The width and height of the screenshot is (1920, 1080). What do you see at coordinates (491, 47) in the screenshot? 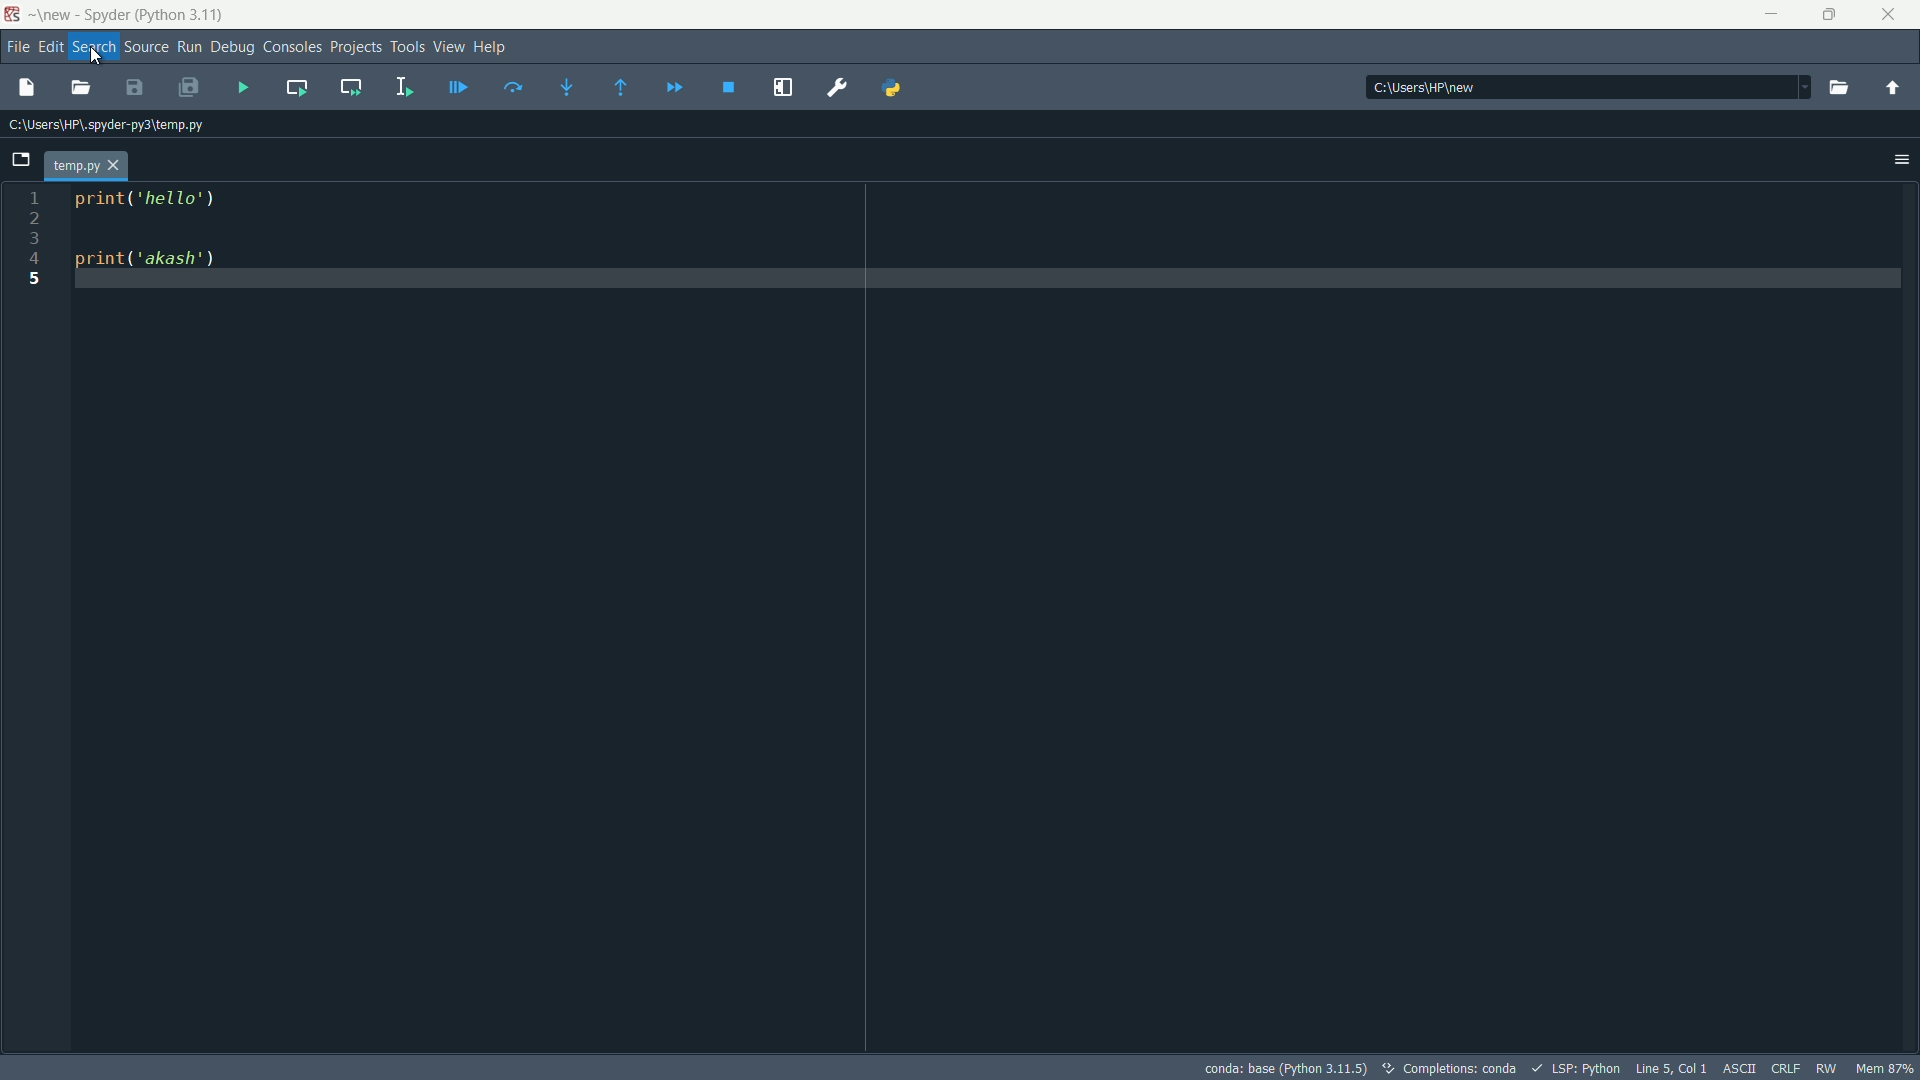
I see `help menu` at bounding box center [491, 47].